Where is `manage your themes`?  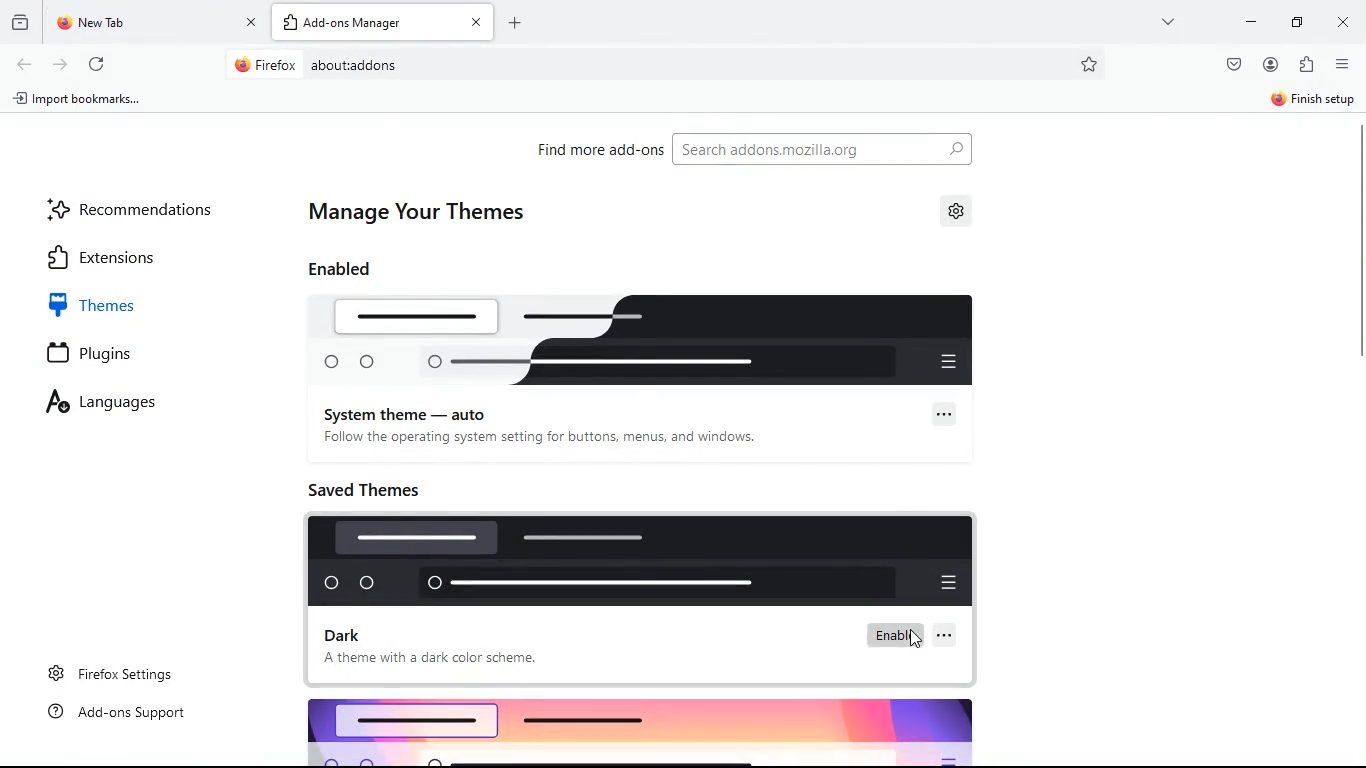
manage your themes is located at coordinates (430, 210).